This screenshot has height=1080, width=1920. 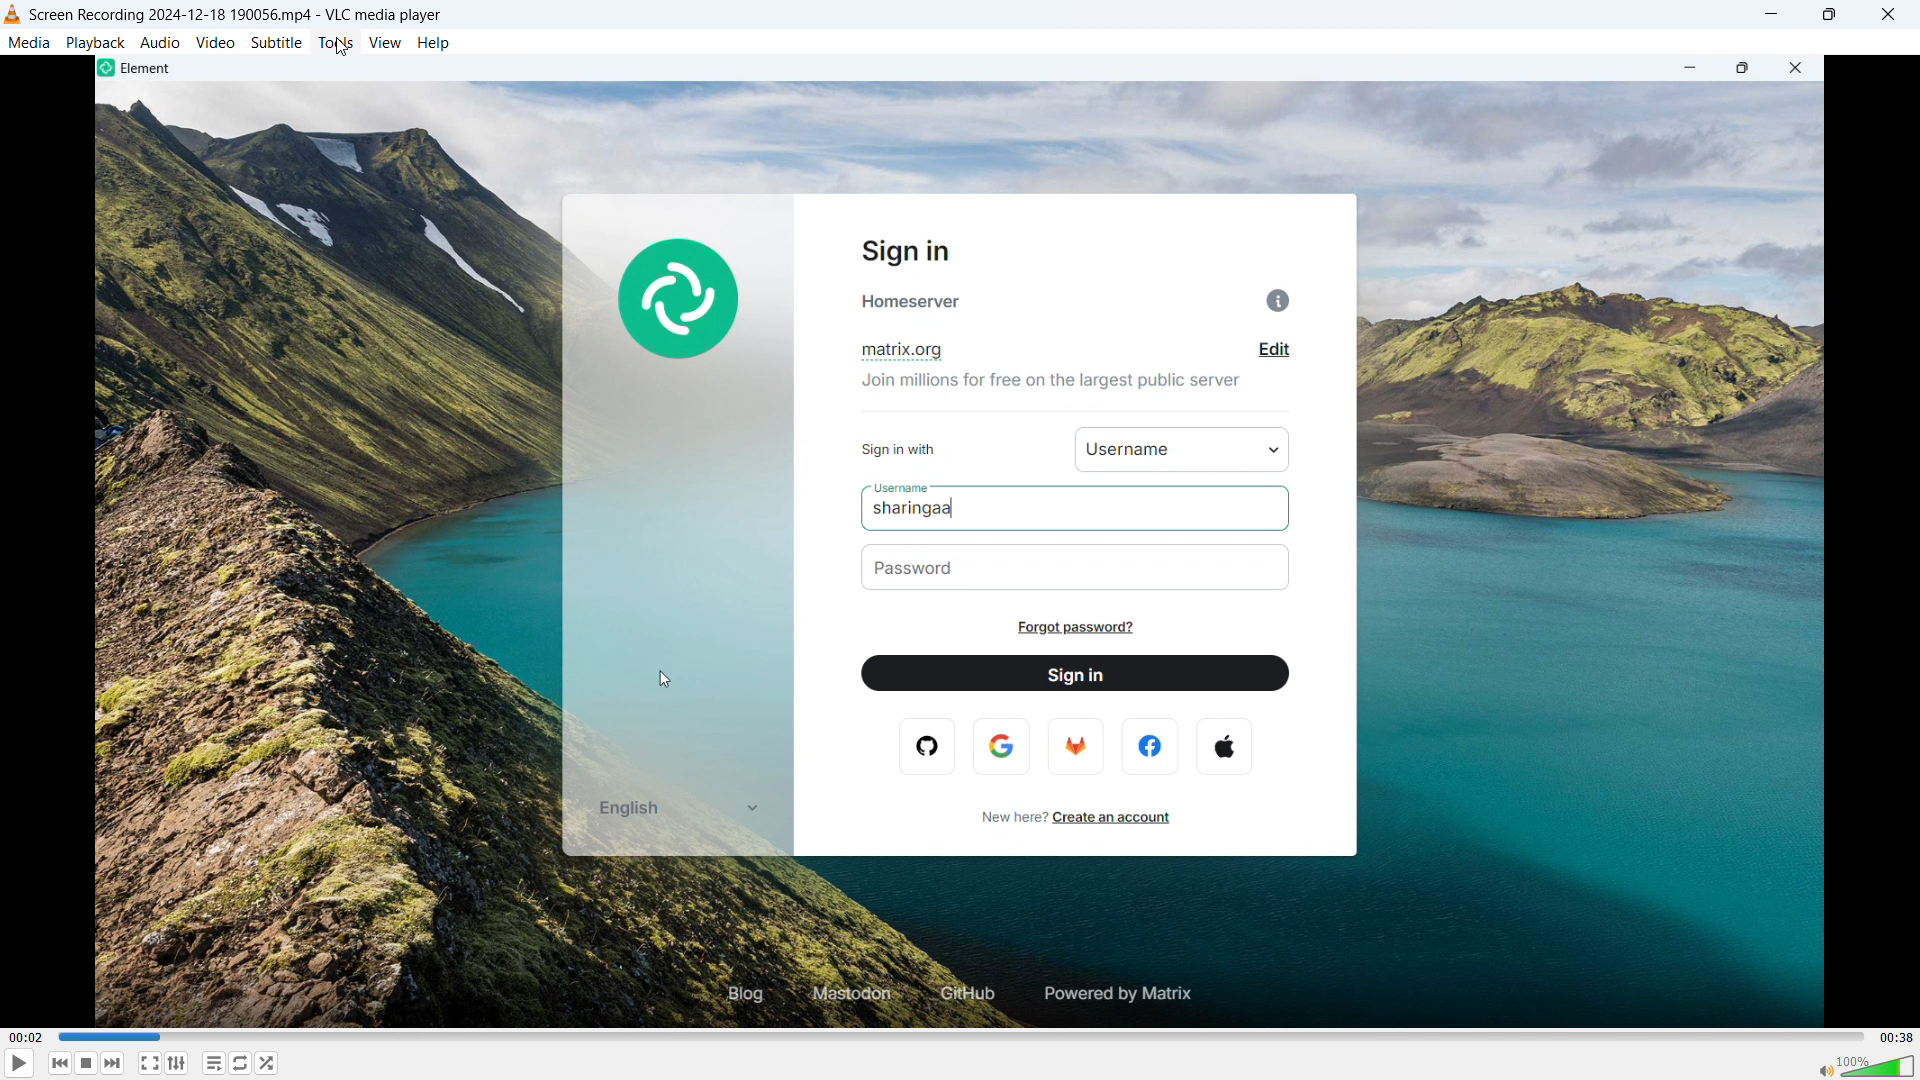 I want to click on toggle playlist, so click(x=214, y=1064).